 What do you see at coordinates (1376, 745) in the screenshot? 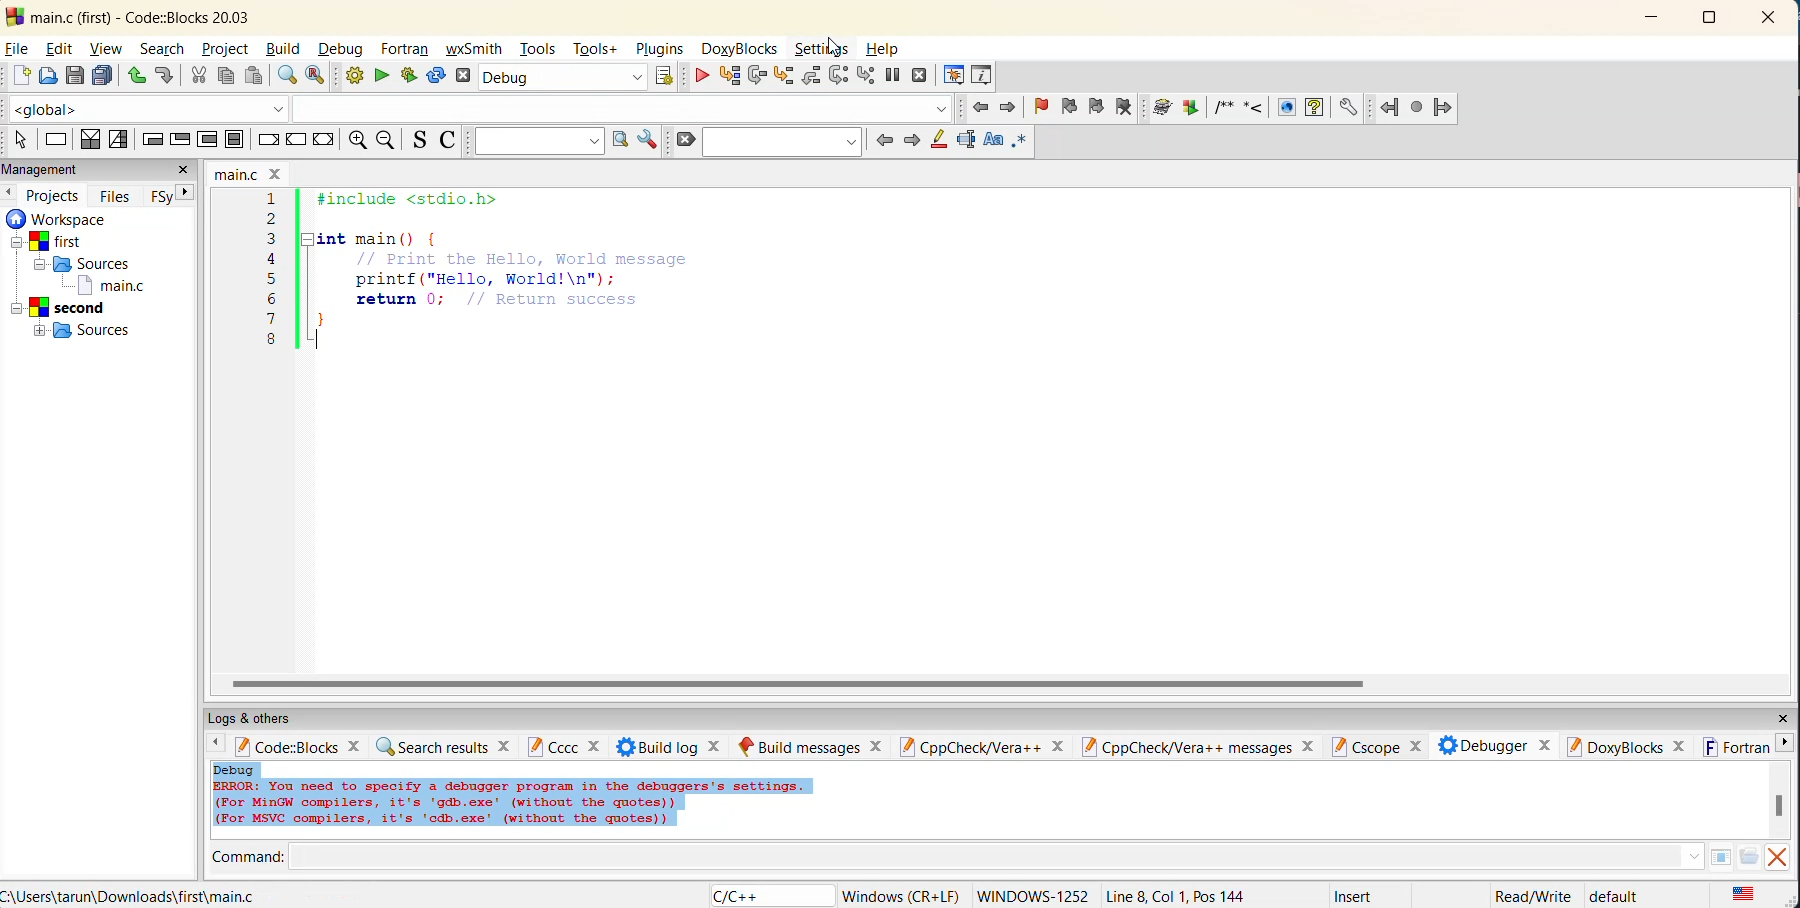
I see `cscope` at bounding box center [1376, 745].